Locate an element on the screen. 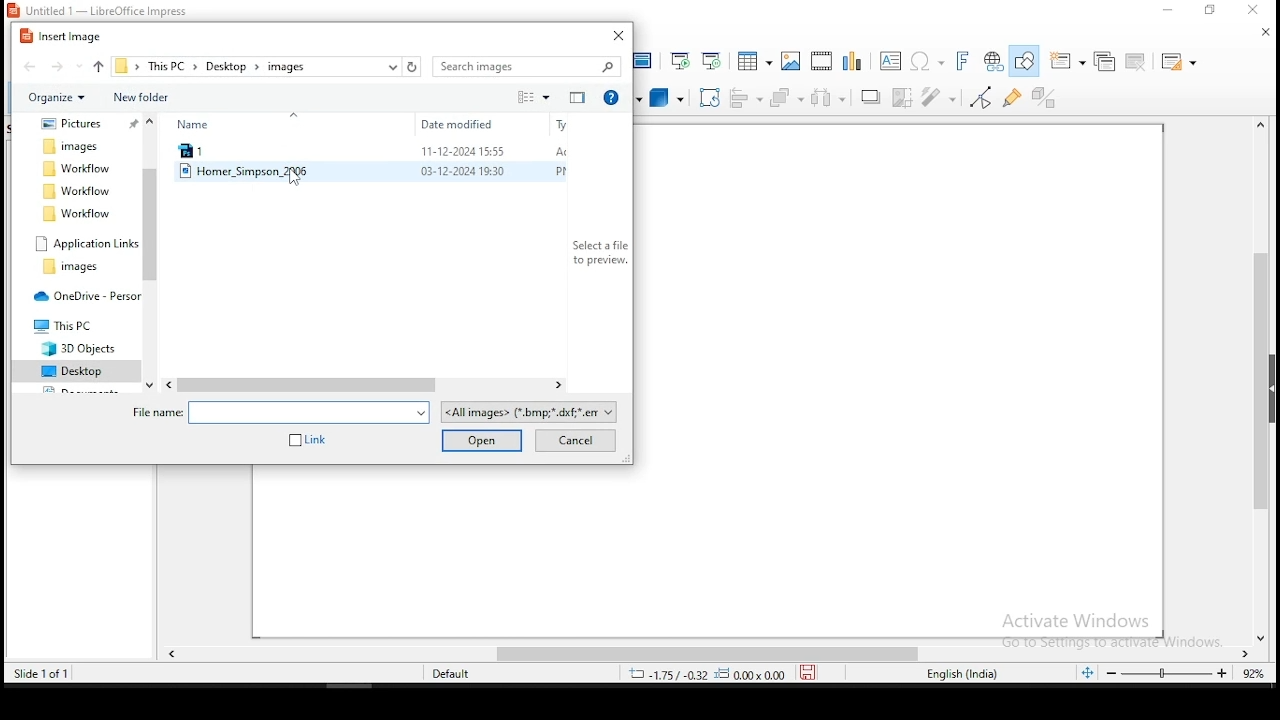 Image resolution: width=1280 pixels, height=720 pixels. close is located at coordinates (1251, 33).